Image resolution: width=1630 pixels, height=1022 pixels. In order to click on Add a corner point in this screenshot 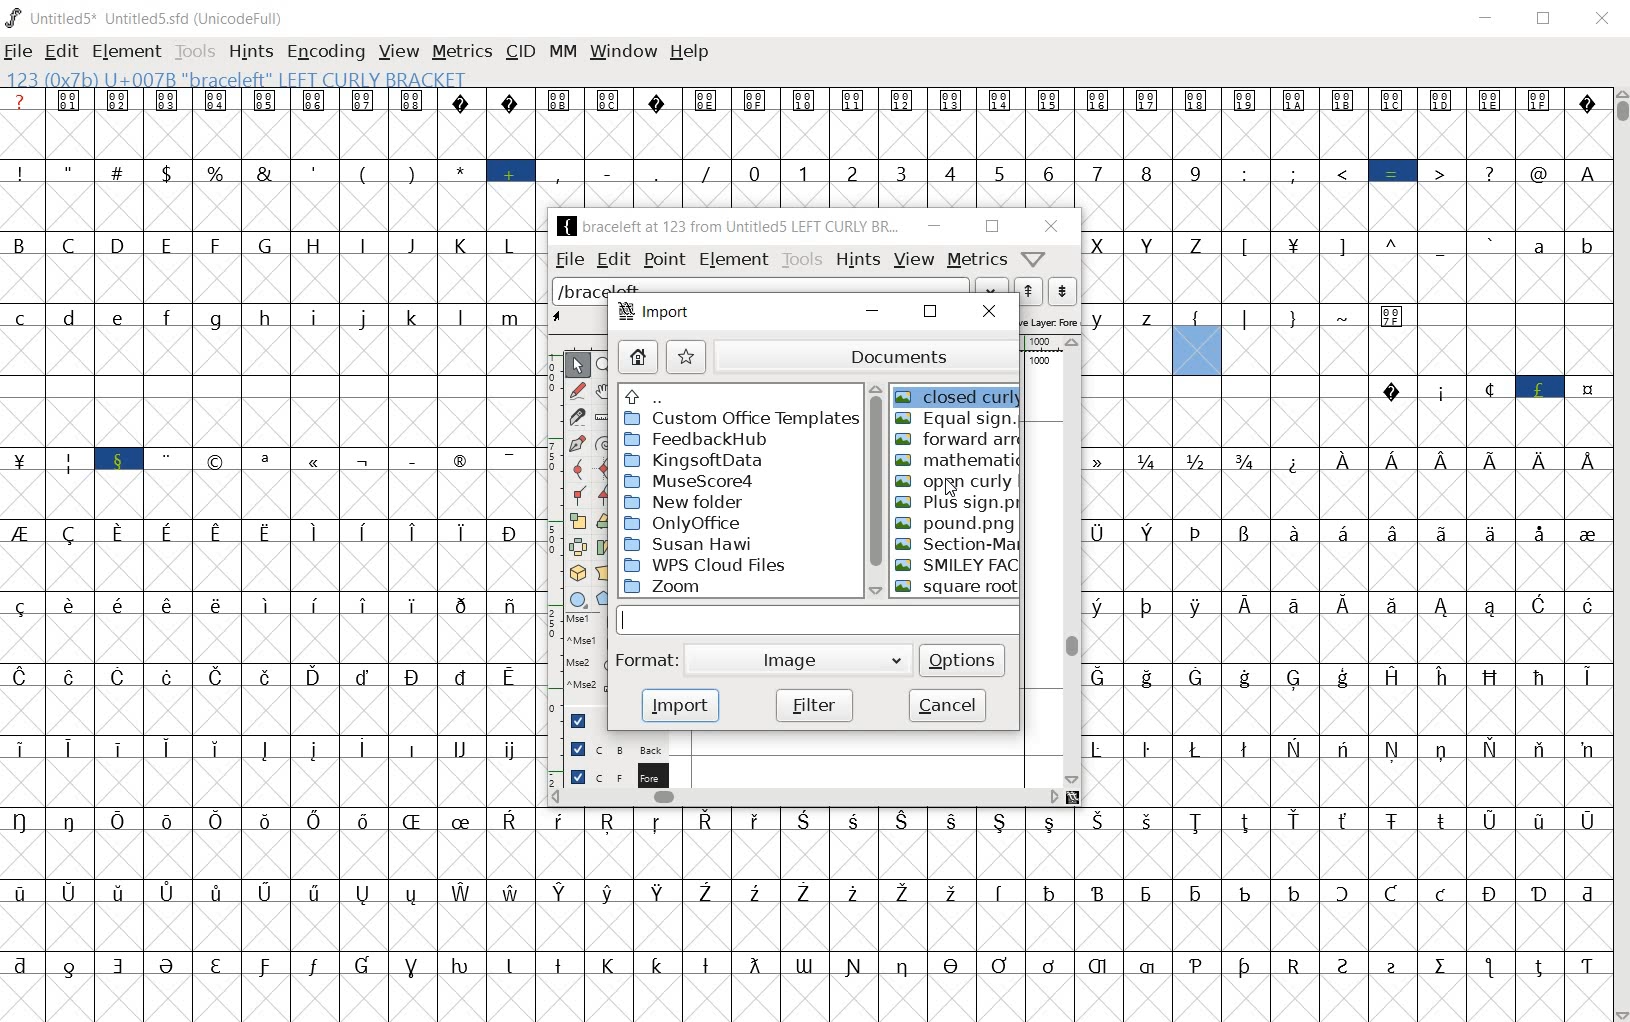, I will do `click(604, 496)`.